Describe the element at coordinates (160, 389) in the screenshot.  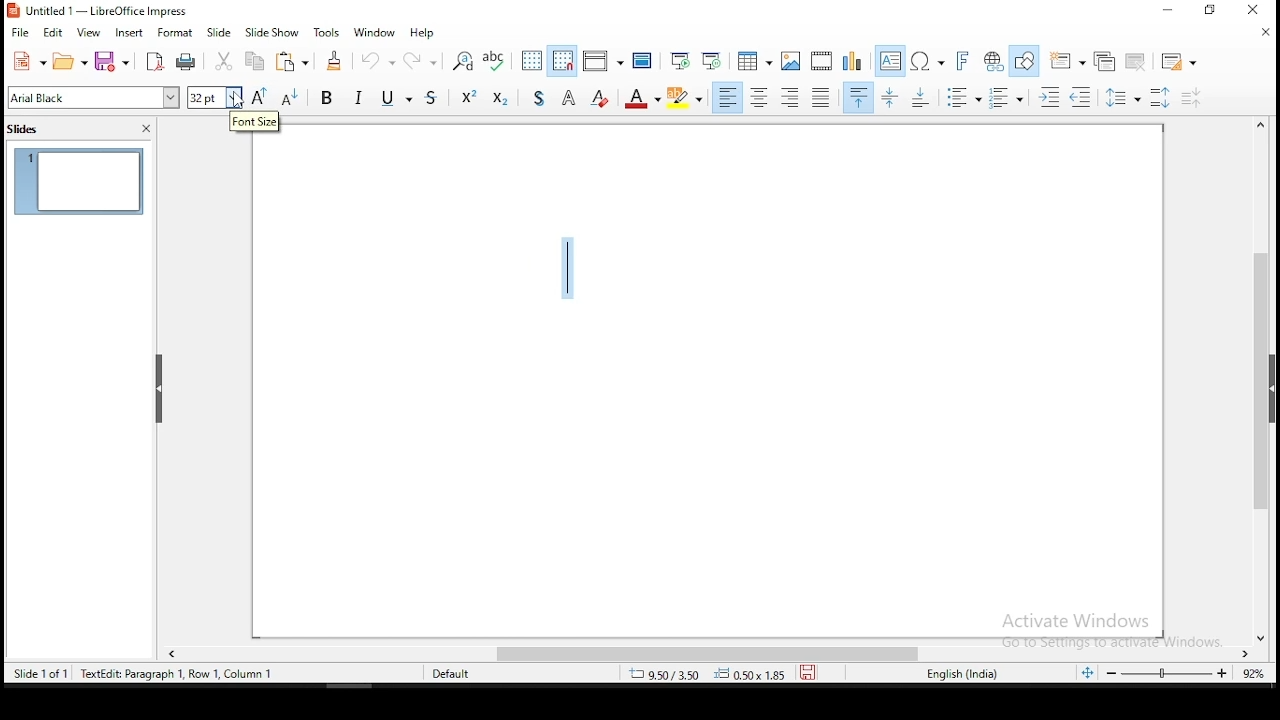
I see `collapse` at that location.